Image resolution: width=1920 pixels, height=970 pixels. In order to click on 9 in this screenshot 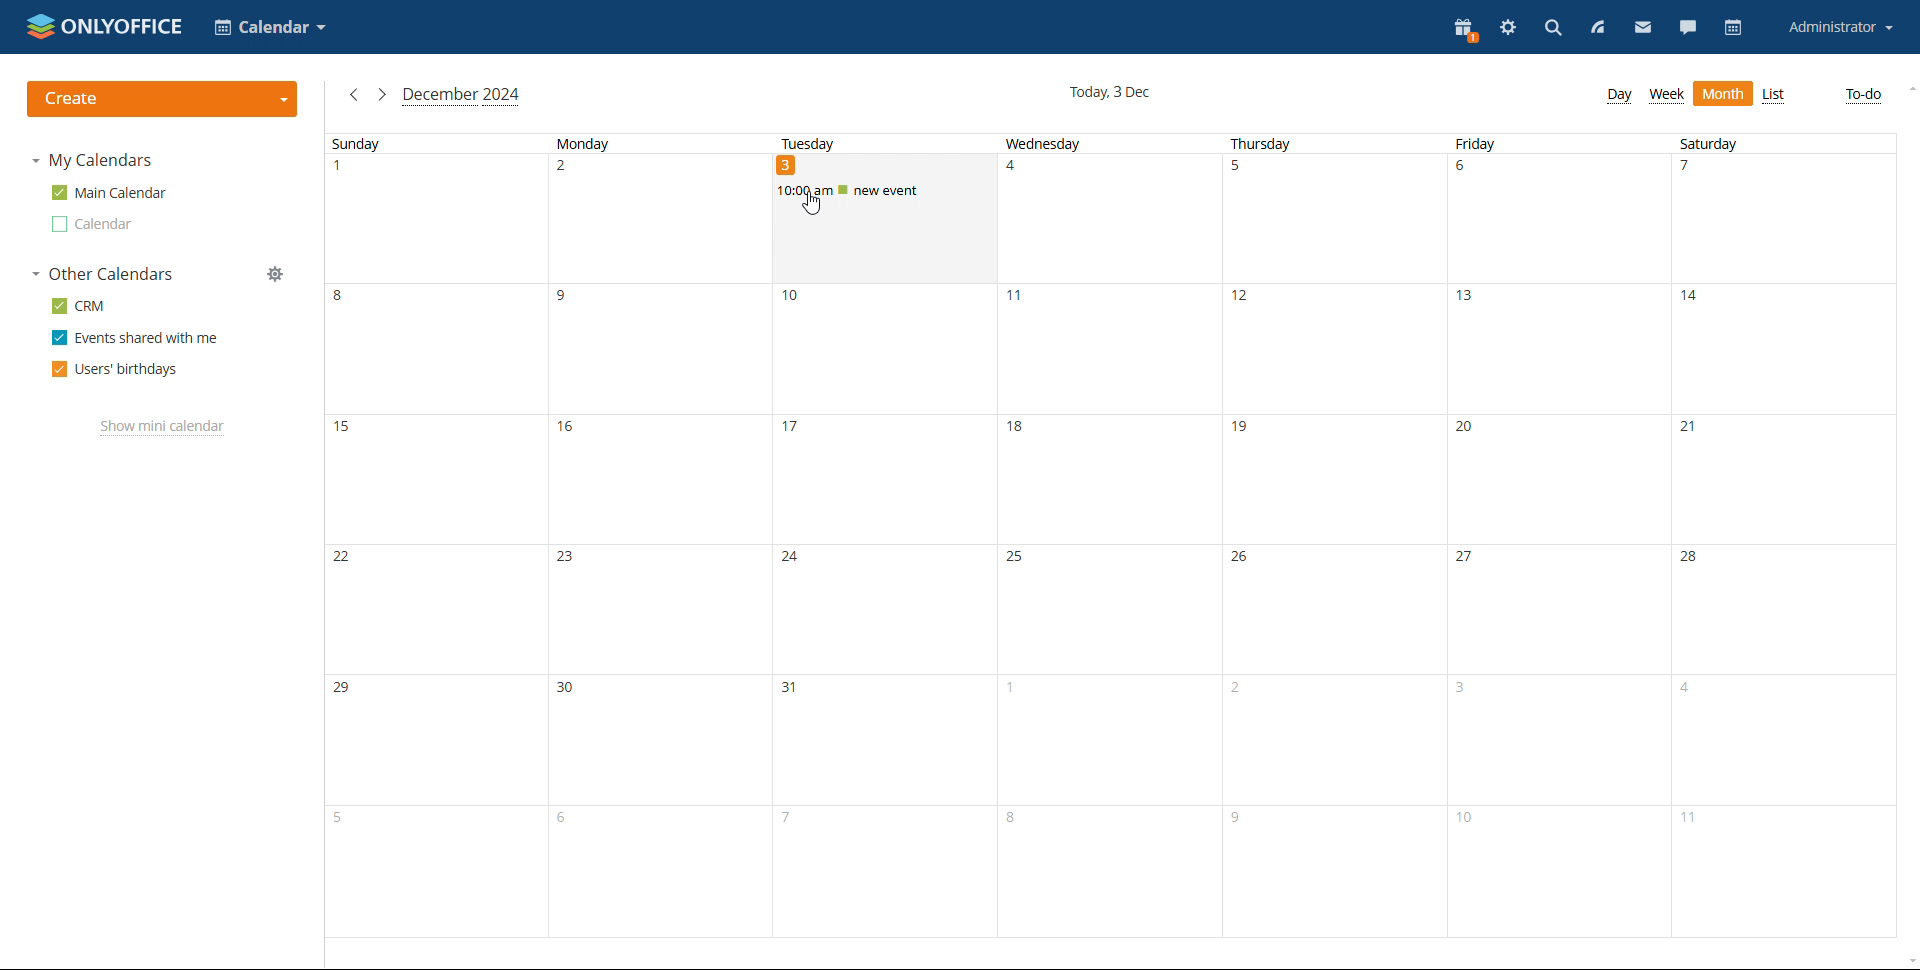, I will do `click(657, 350)`.